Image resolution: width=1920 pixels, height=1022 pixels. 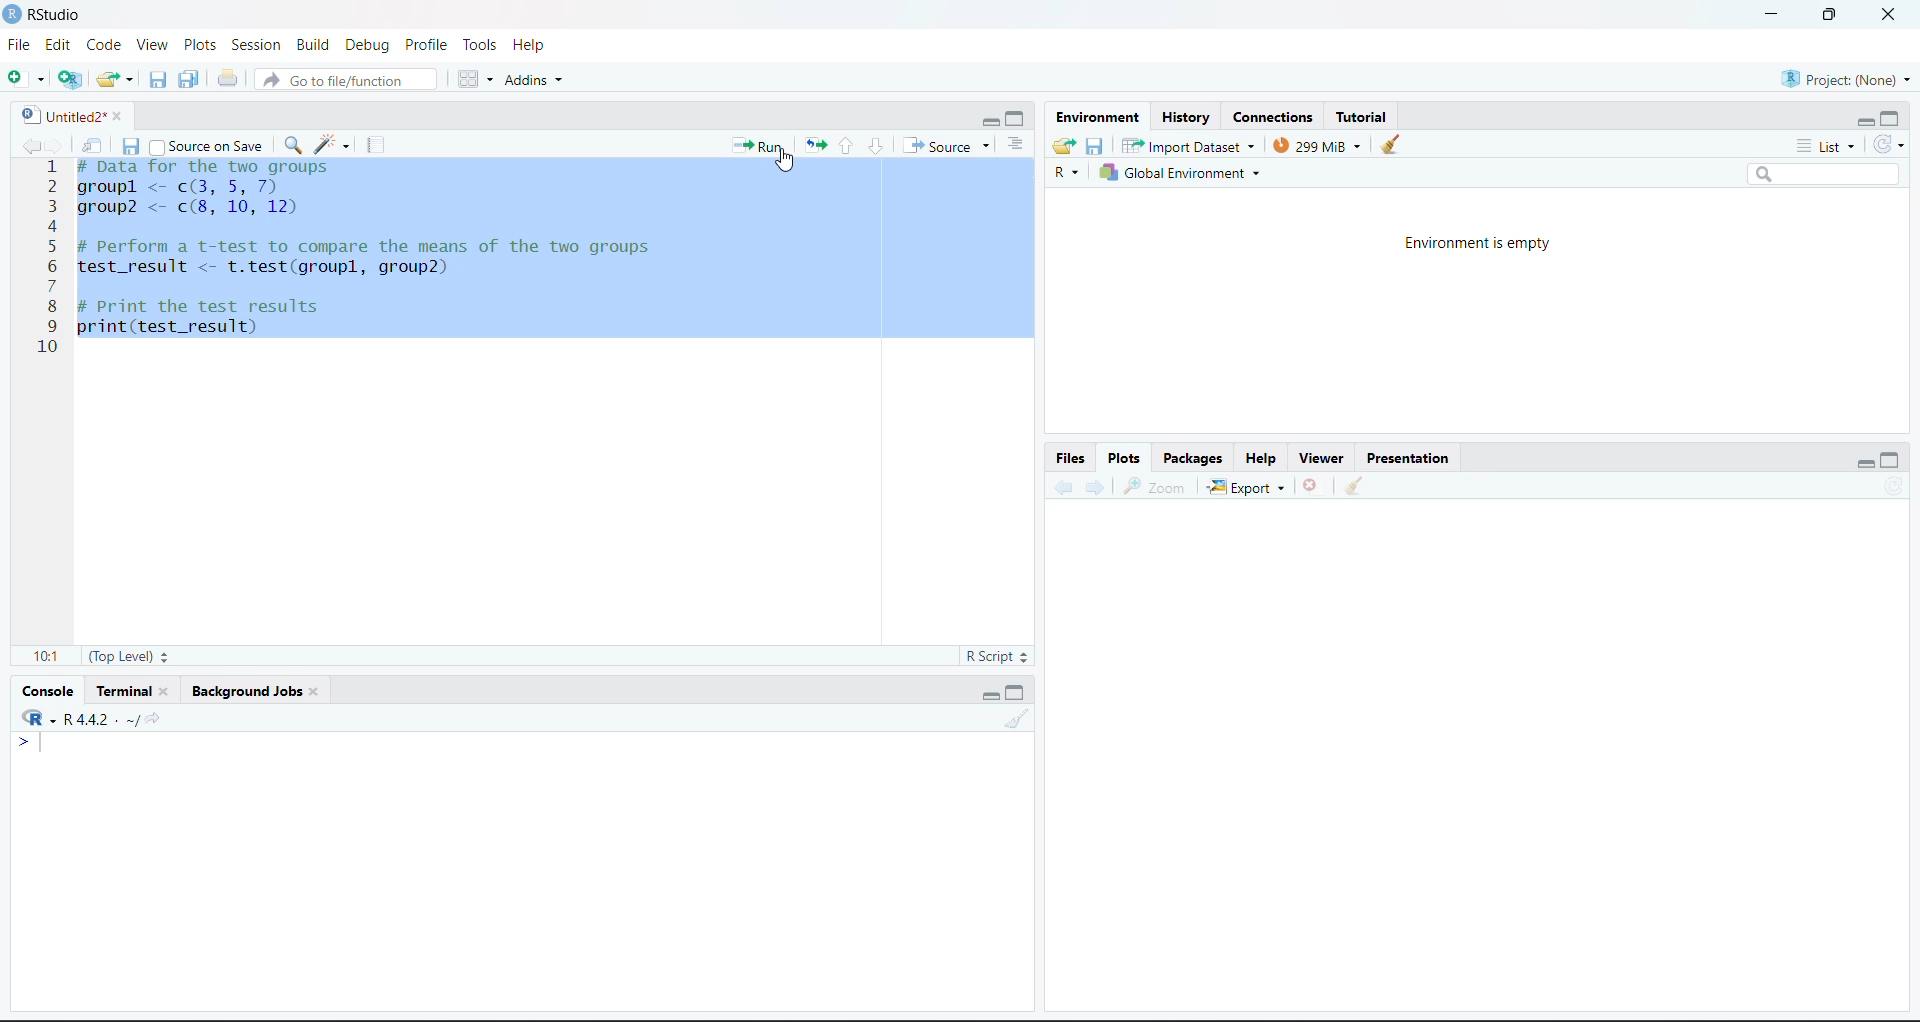 I want to click on Environment is empty, so click(x=1477, y=245).